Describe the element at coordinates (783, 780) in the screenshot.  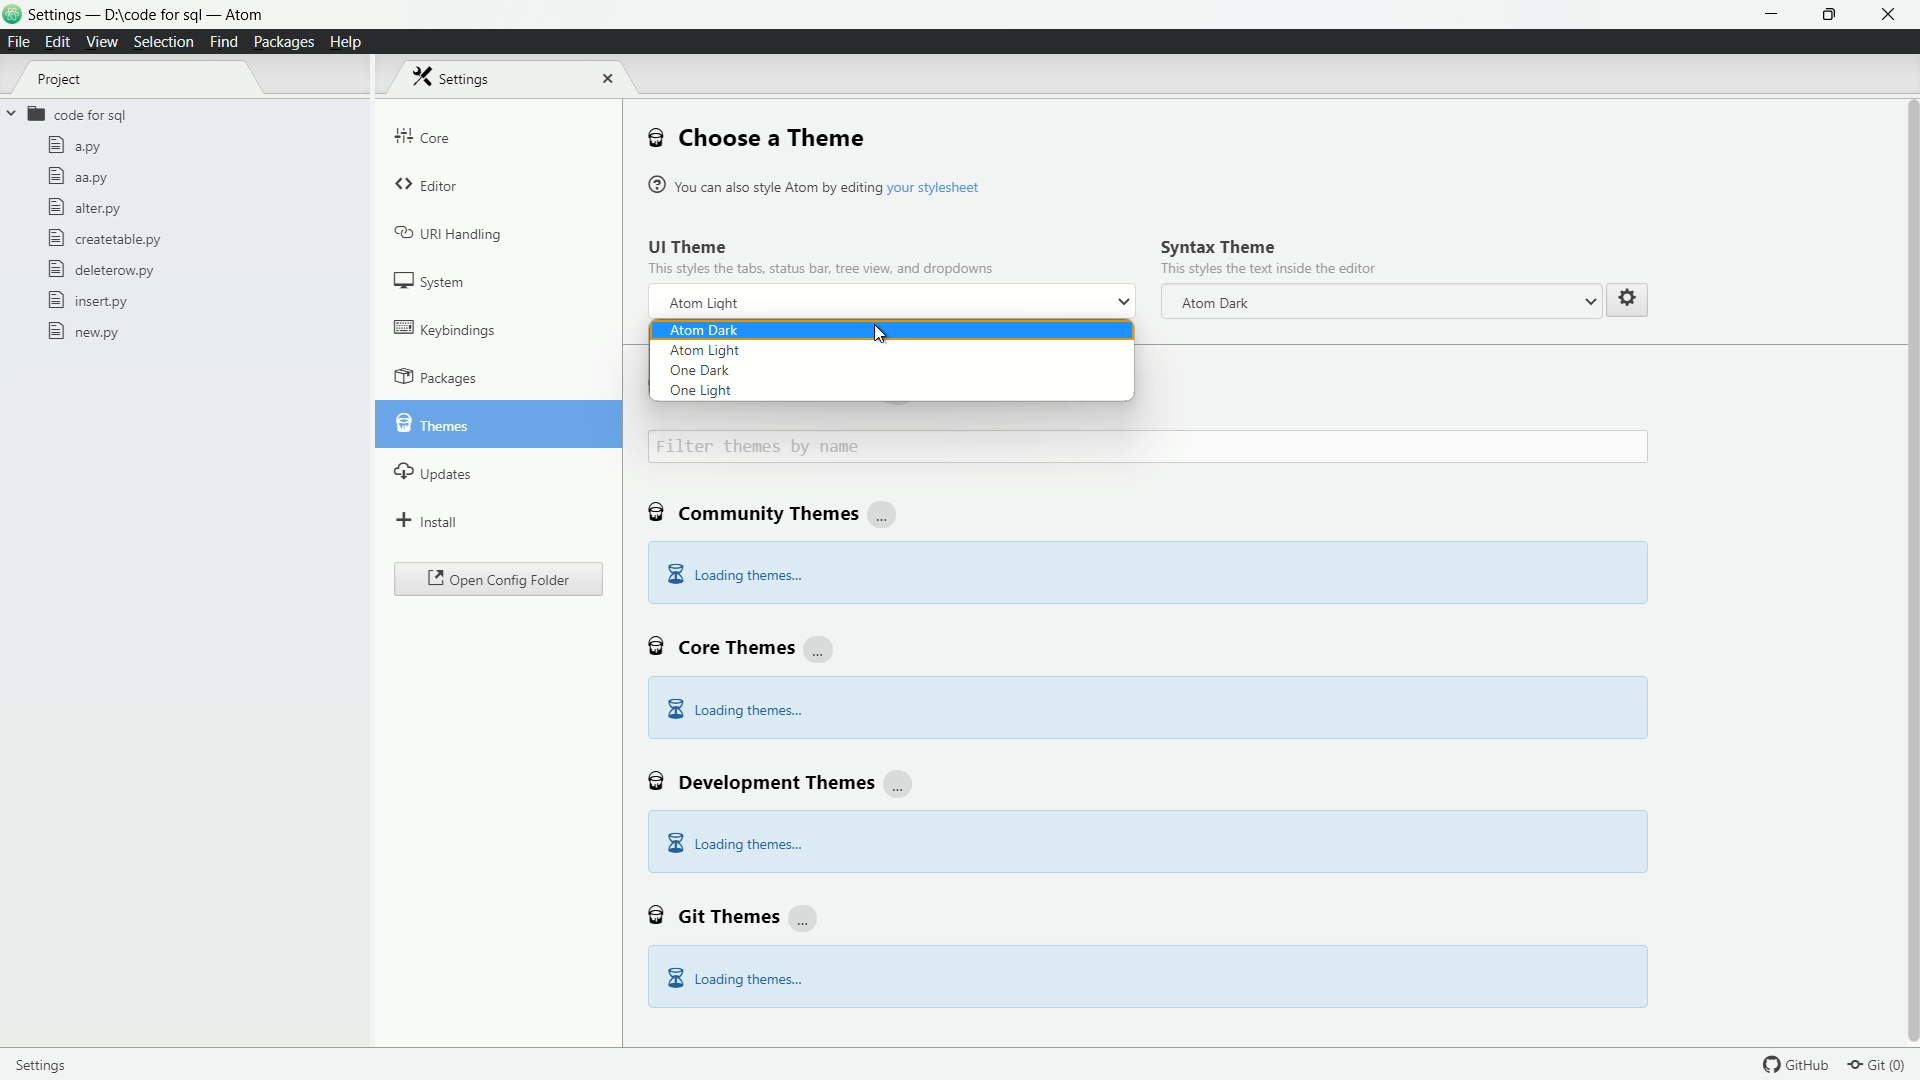
I see `developing themes` at that location.